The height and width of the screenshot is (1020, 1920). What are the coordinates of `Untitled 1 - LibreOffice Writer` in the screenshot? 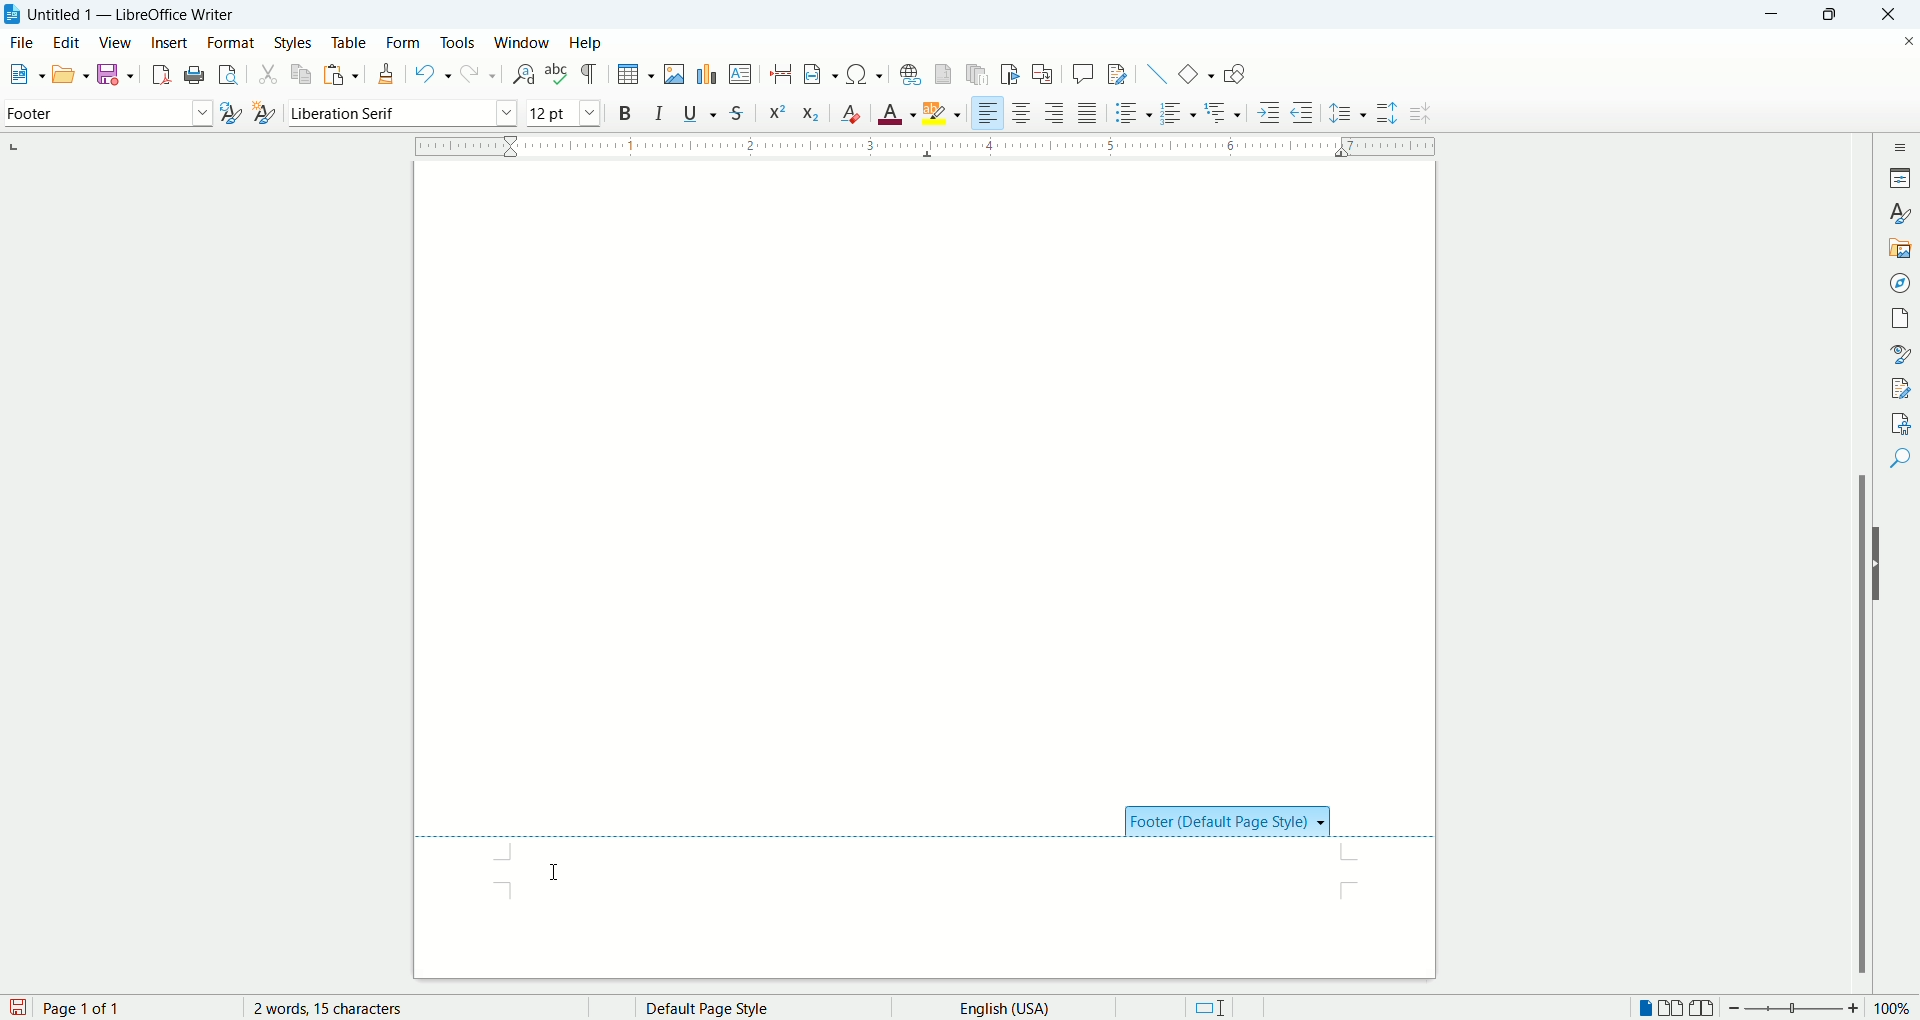 It's located at (136, 14).